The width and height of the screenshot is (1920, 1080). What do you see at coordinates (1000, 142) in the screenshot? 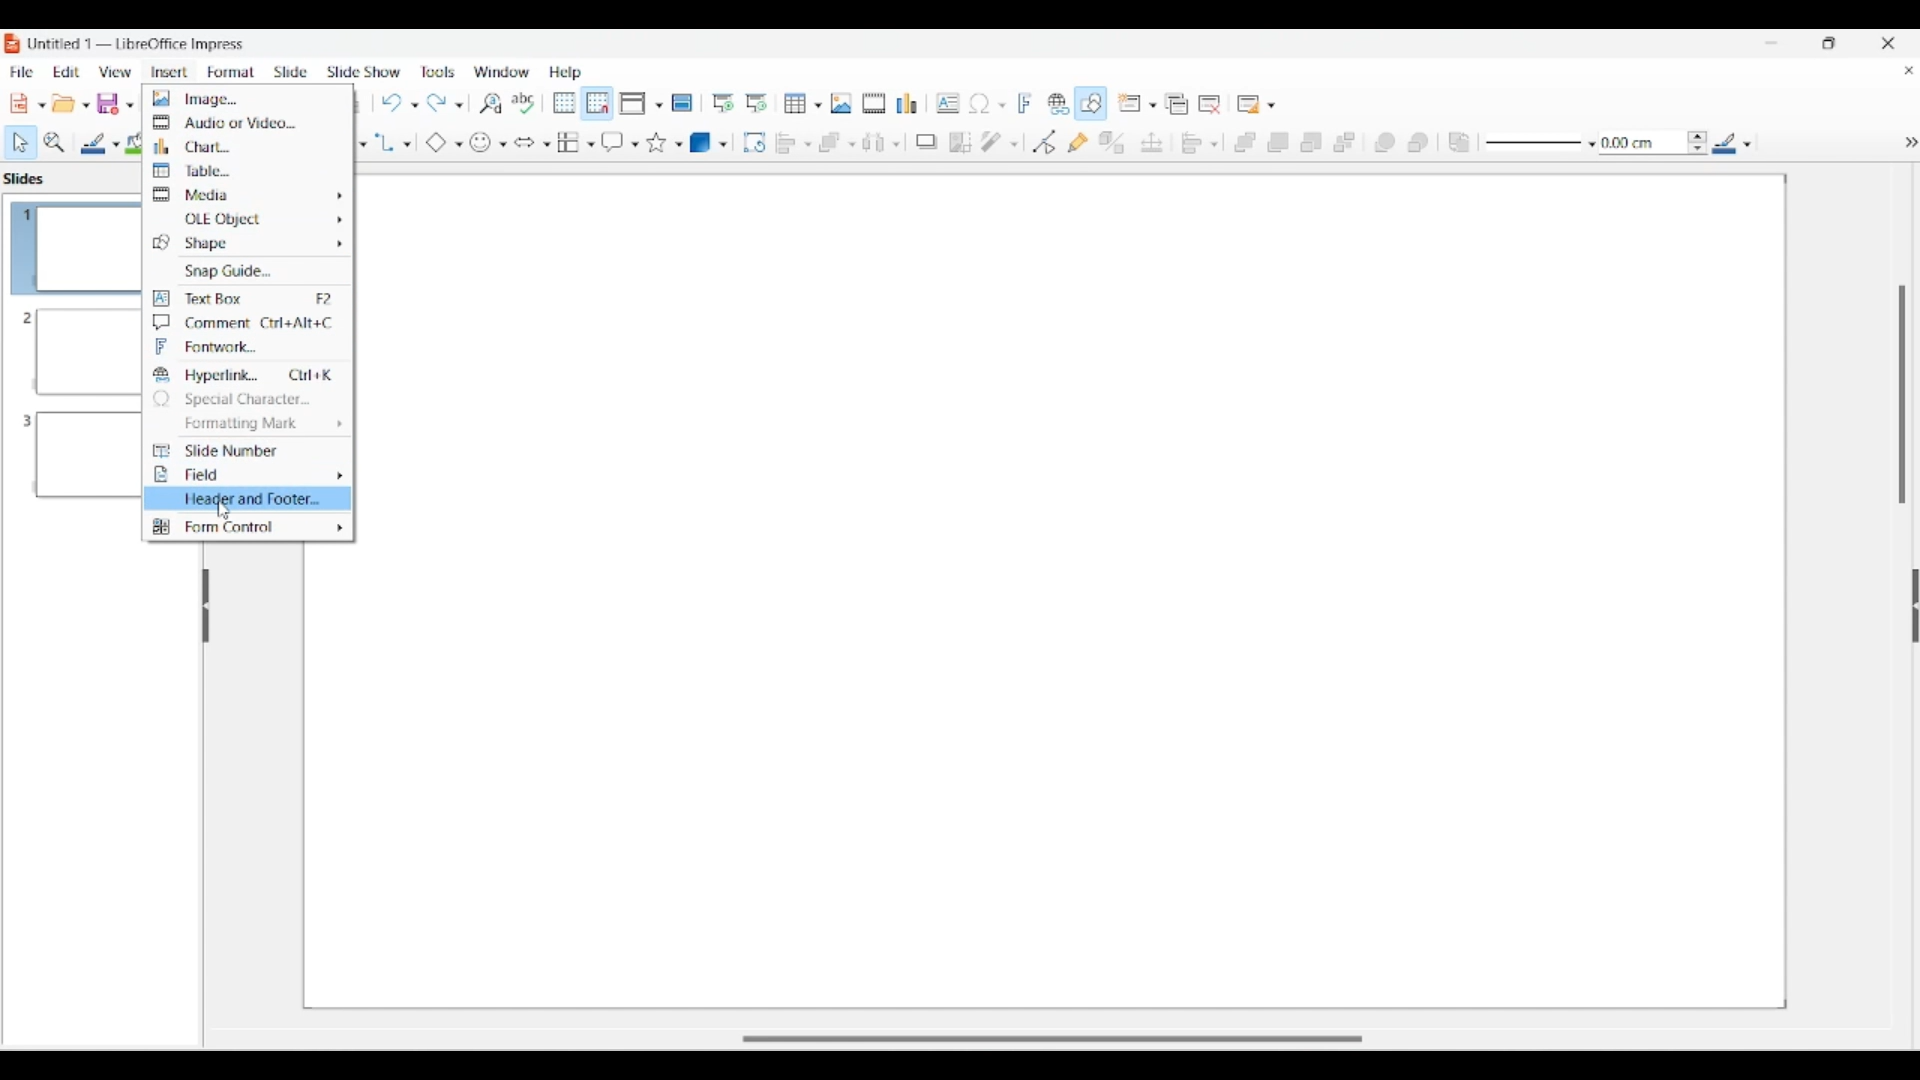
I see `Filter options` at bounding box center [1000, 142].